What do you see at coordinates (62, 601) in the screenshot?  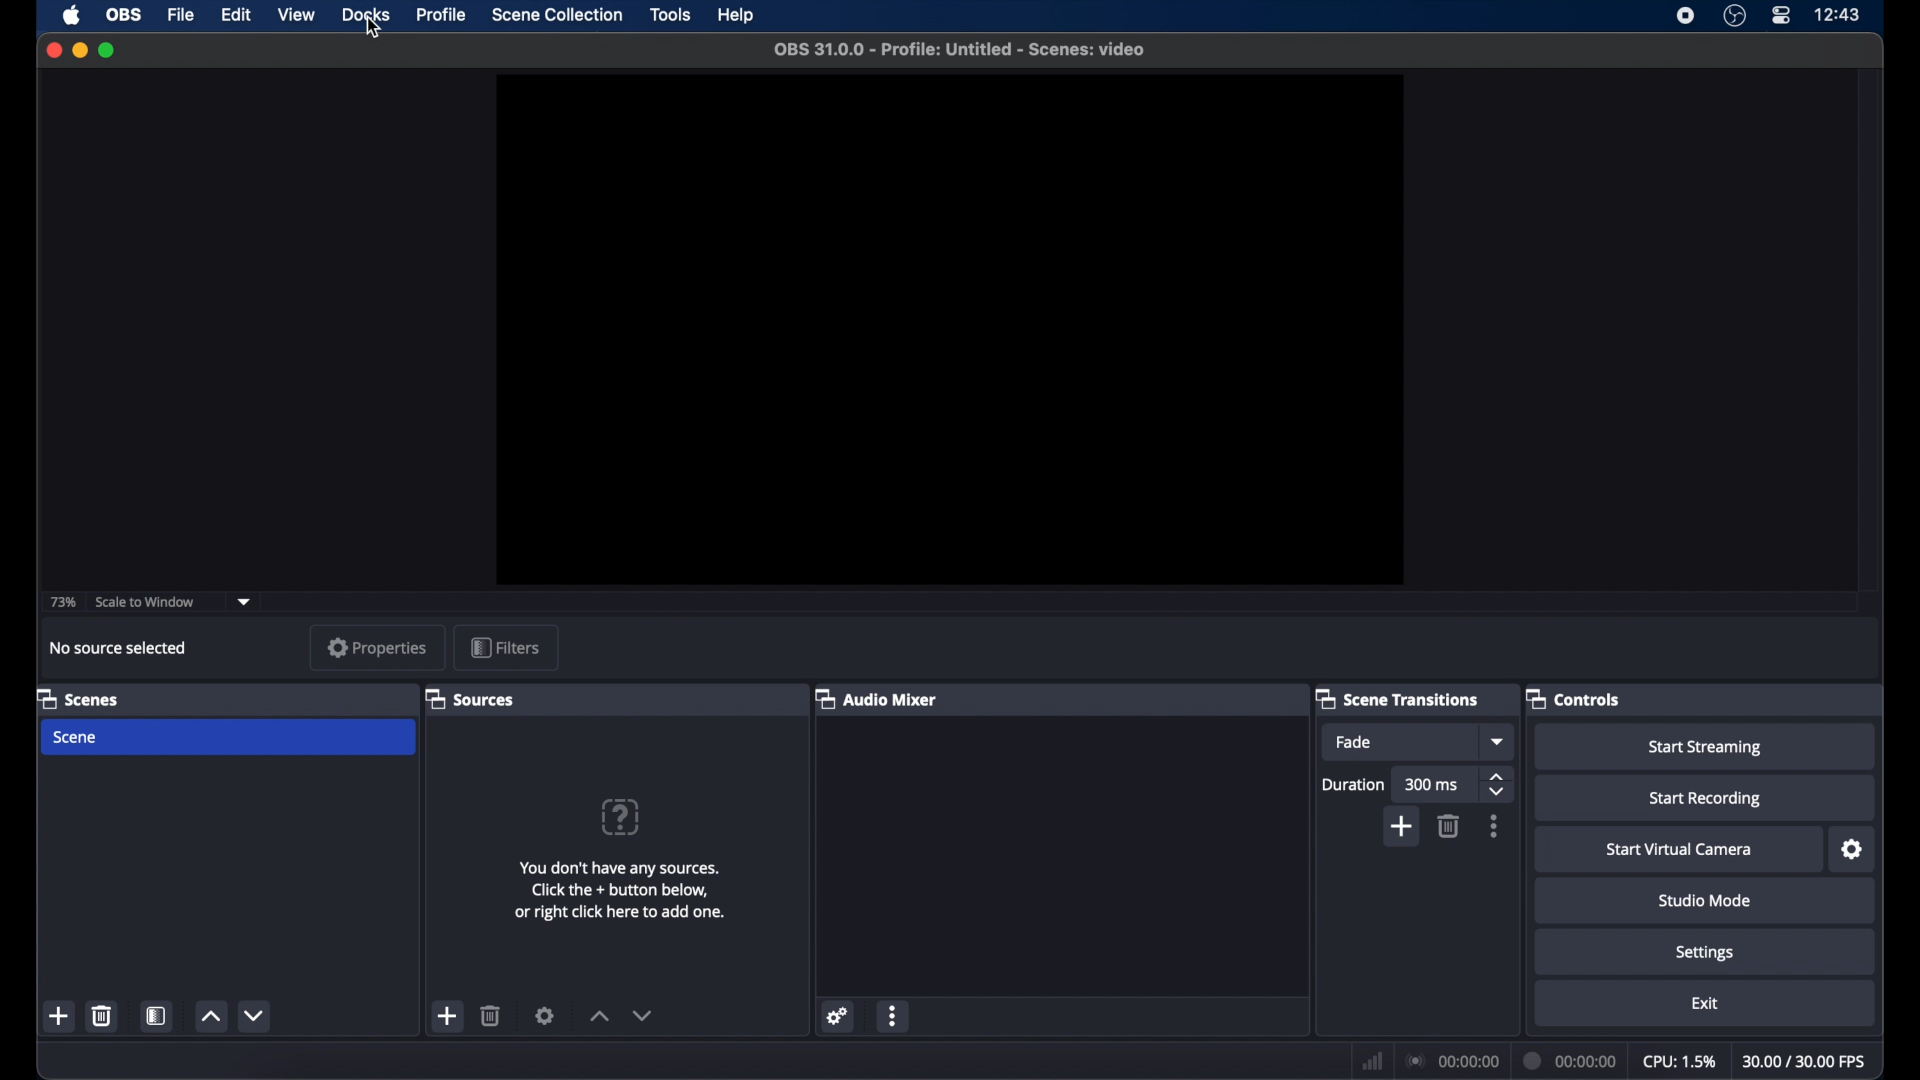 I see `73%` at bounding box center [62, 601].